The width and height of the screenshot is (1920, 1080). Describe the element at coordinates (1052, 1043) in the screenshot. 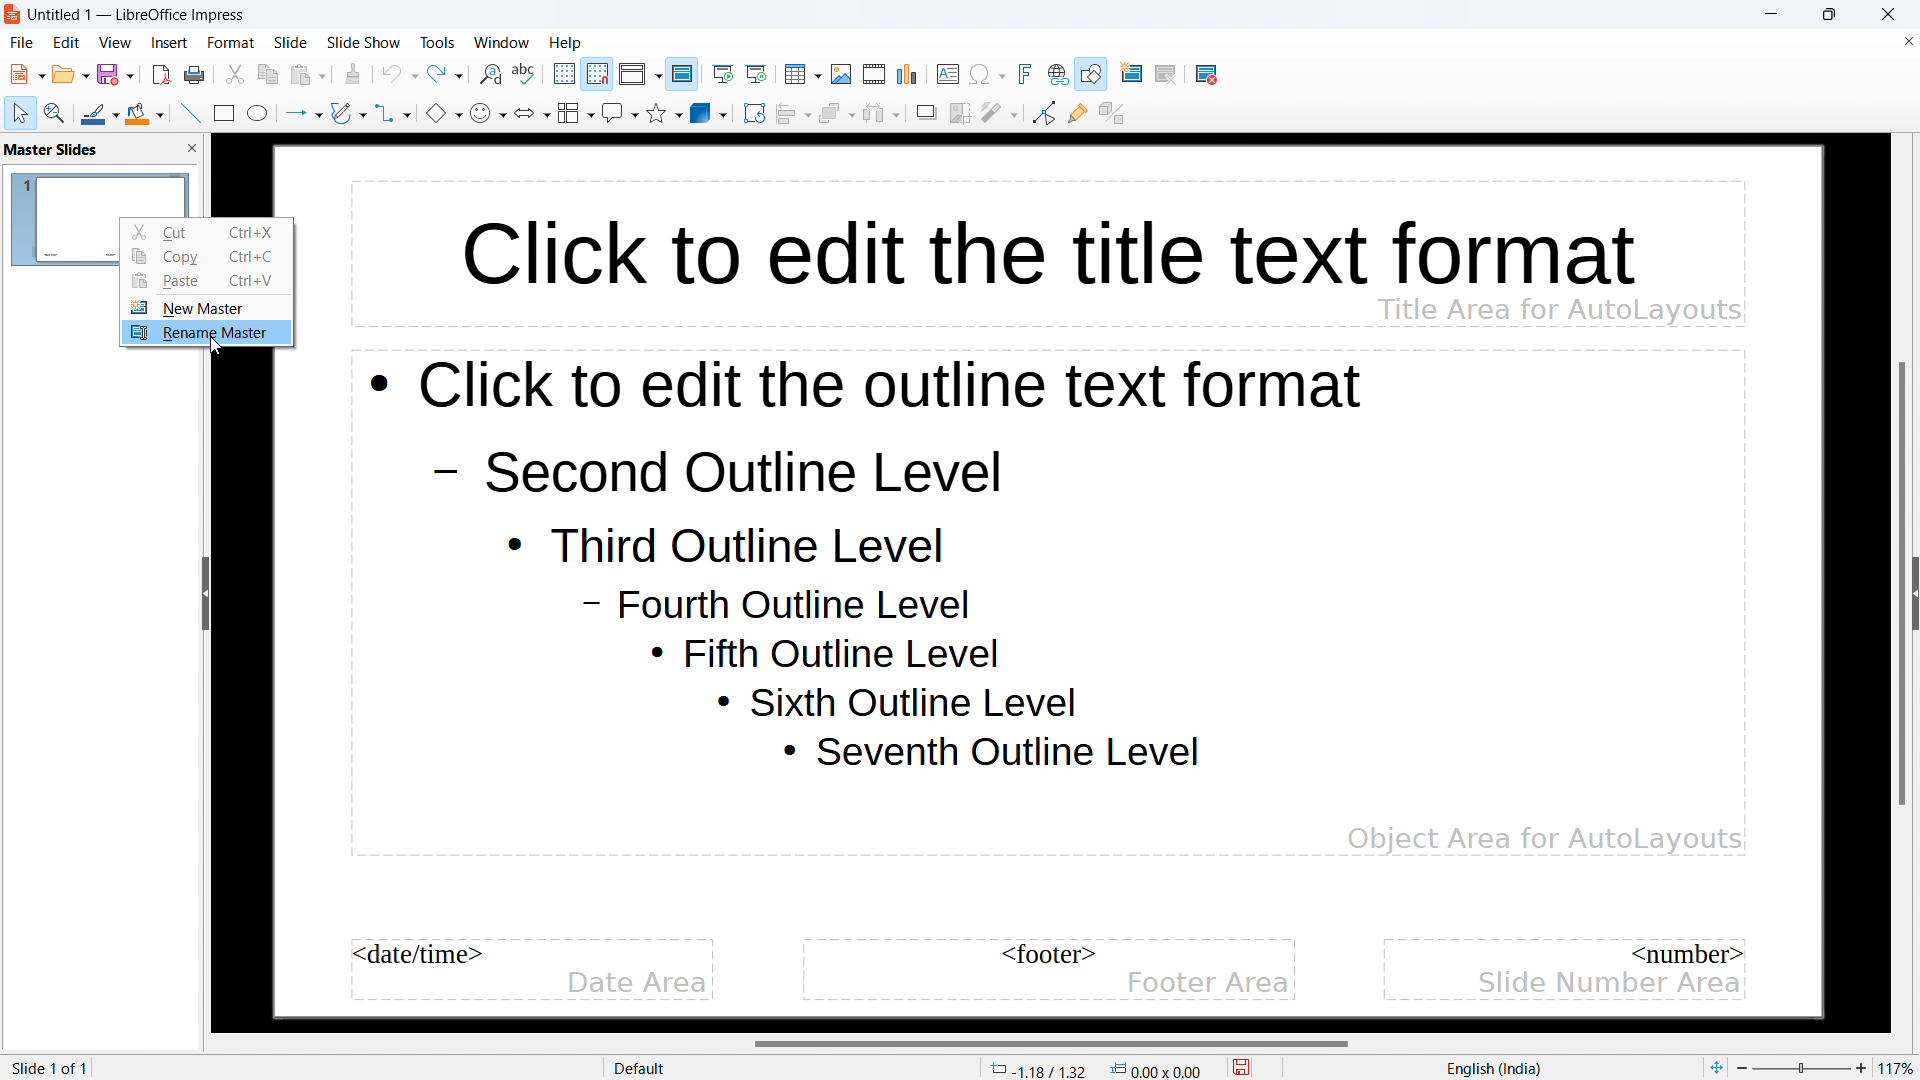

I see `horizontal scrollbar` at that location.